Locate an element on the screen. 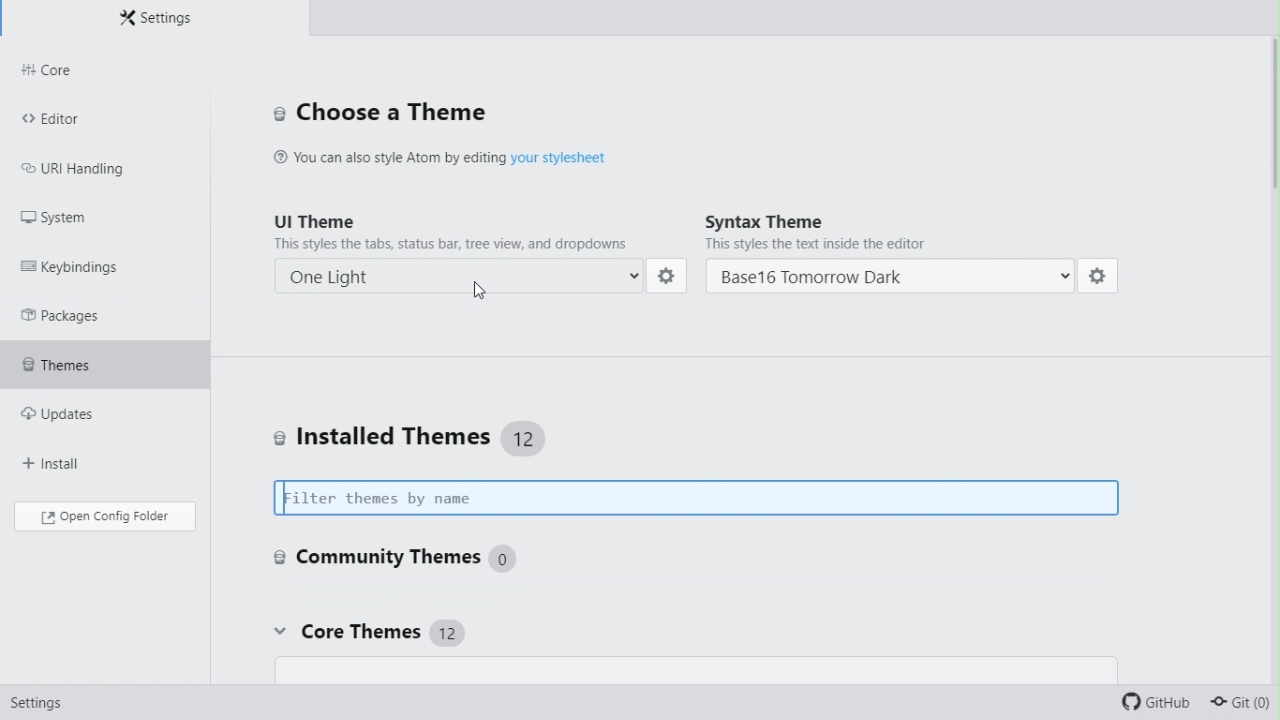  key Bindings is located at coordinates (82, 263).